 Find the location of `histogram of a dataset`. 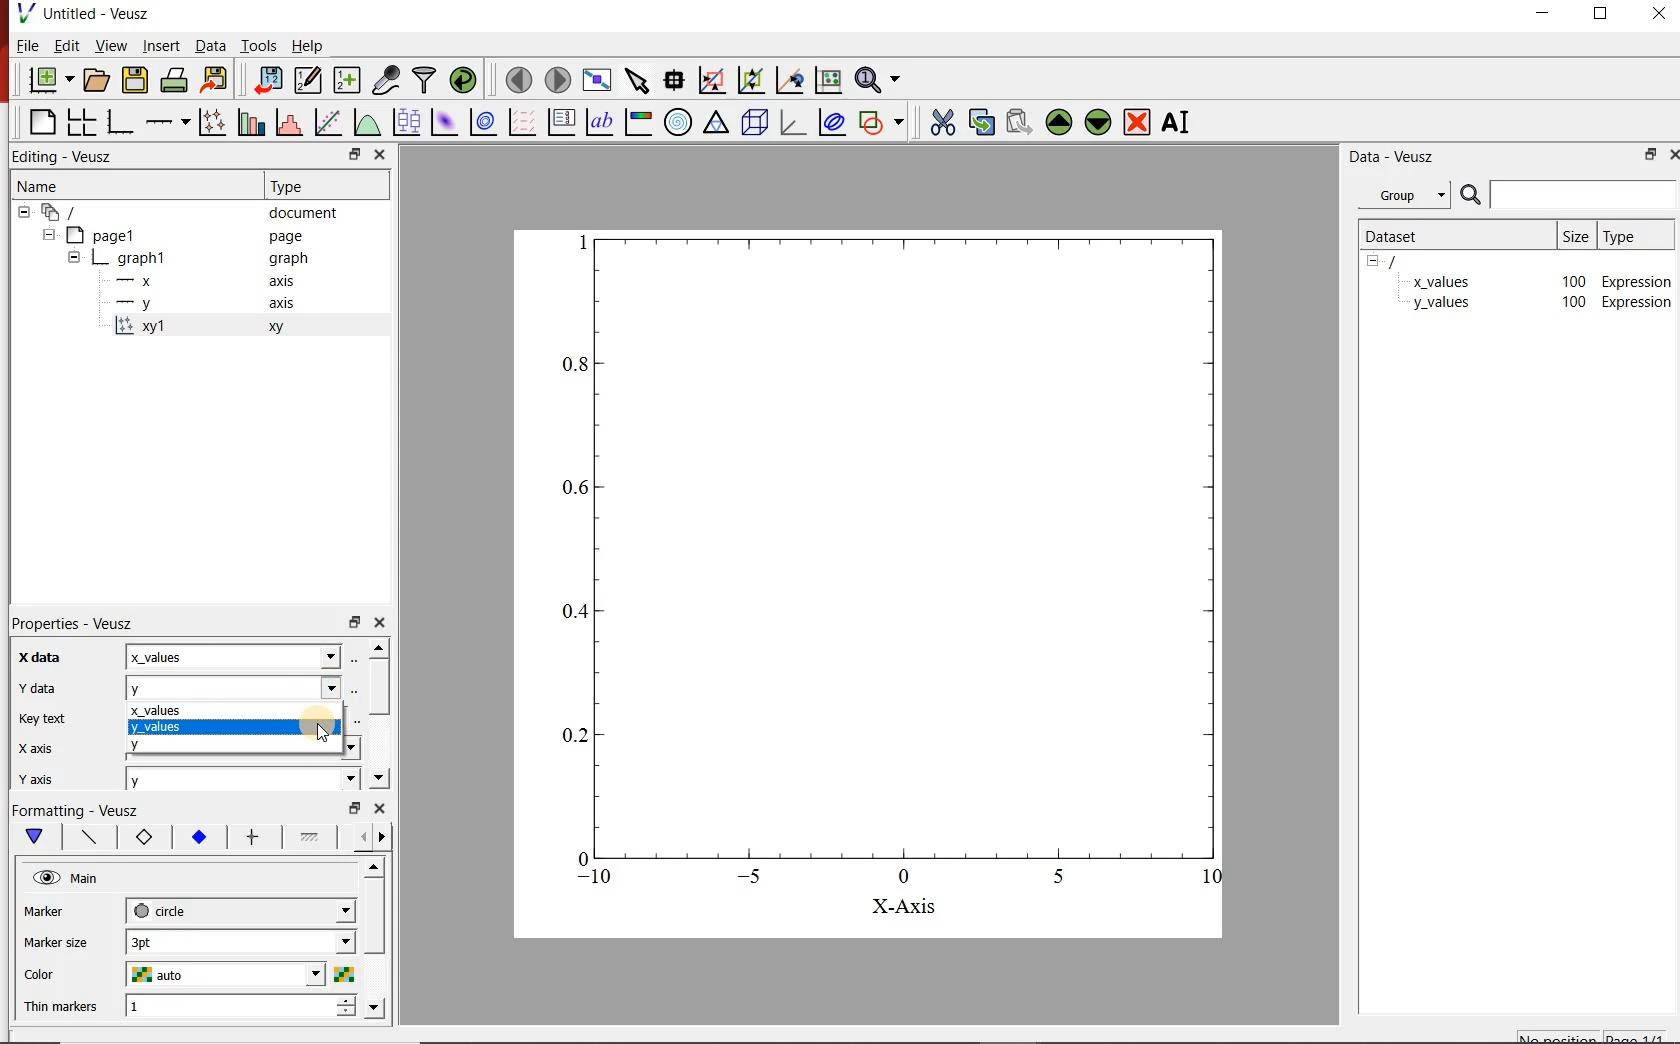

histogram of a dataset is located at coordinates (290, 123).